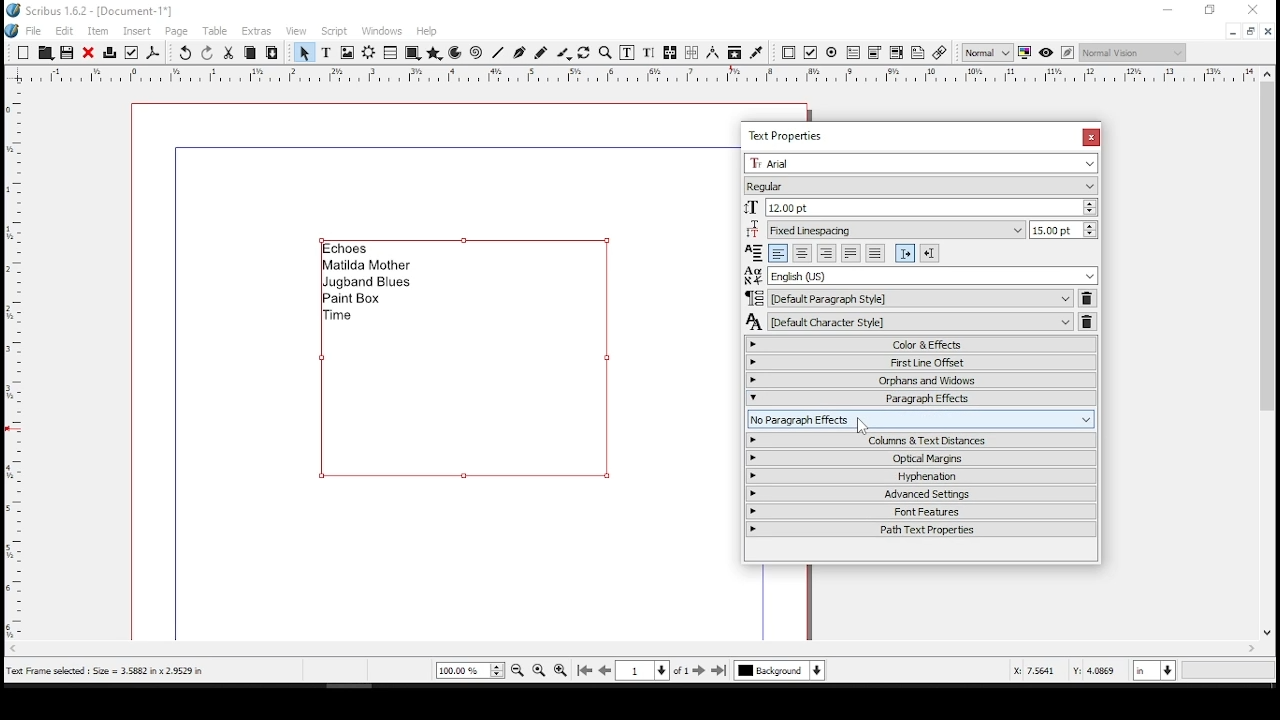 The width and height of the screenshot is (1280, 720). What do you see at coordinates (97, 31) in the screenshot?
I see `item` at bounding box center [97, 31].